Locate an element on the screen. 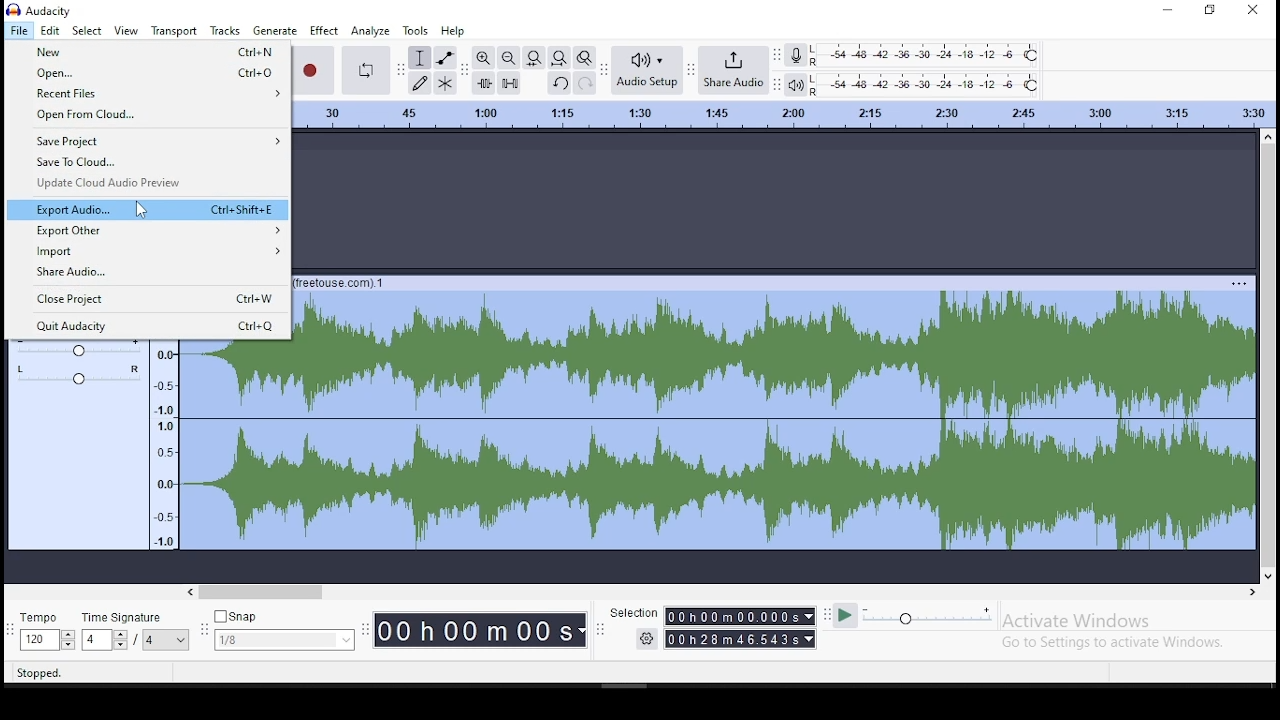 The width and height of the screenshot is (1280, 720). icon is located at coordinates (43, 11).